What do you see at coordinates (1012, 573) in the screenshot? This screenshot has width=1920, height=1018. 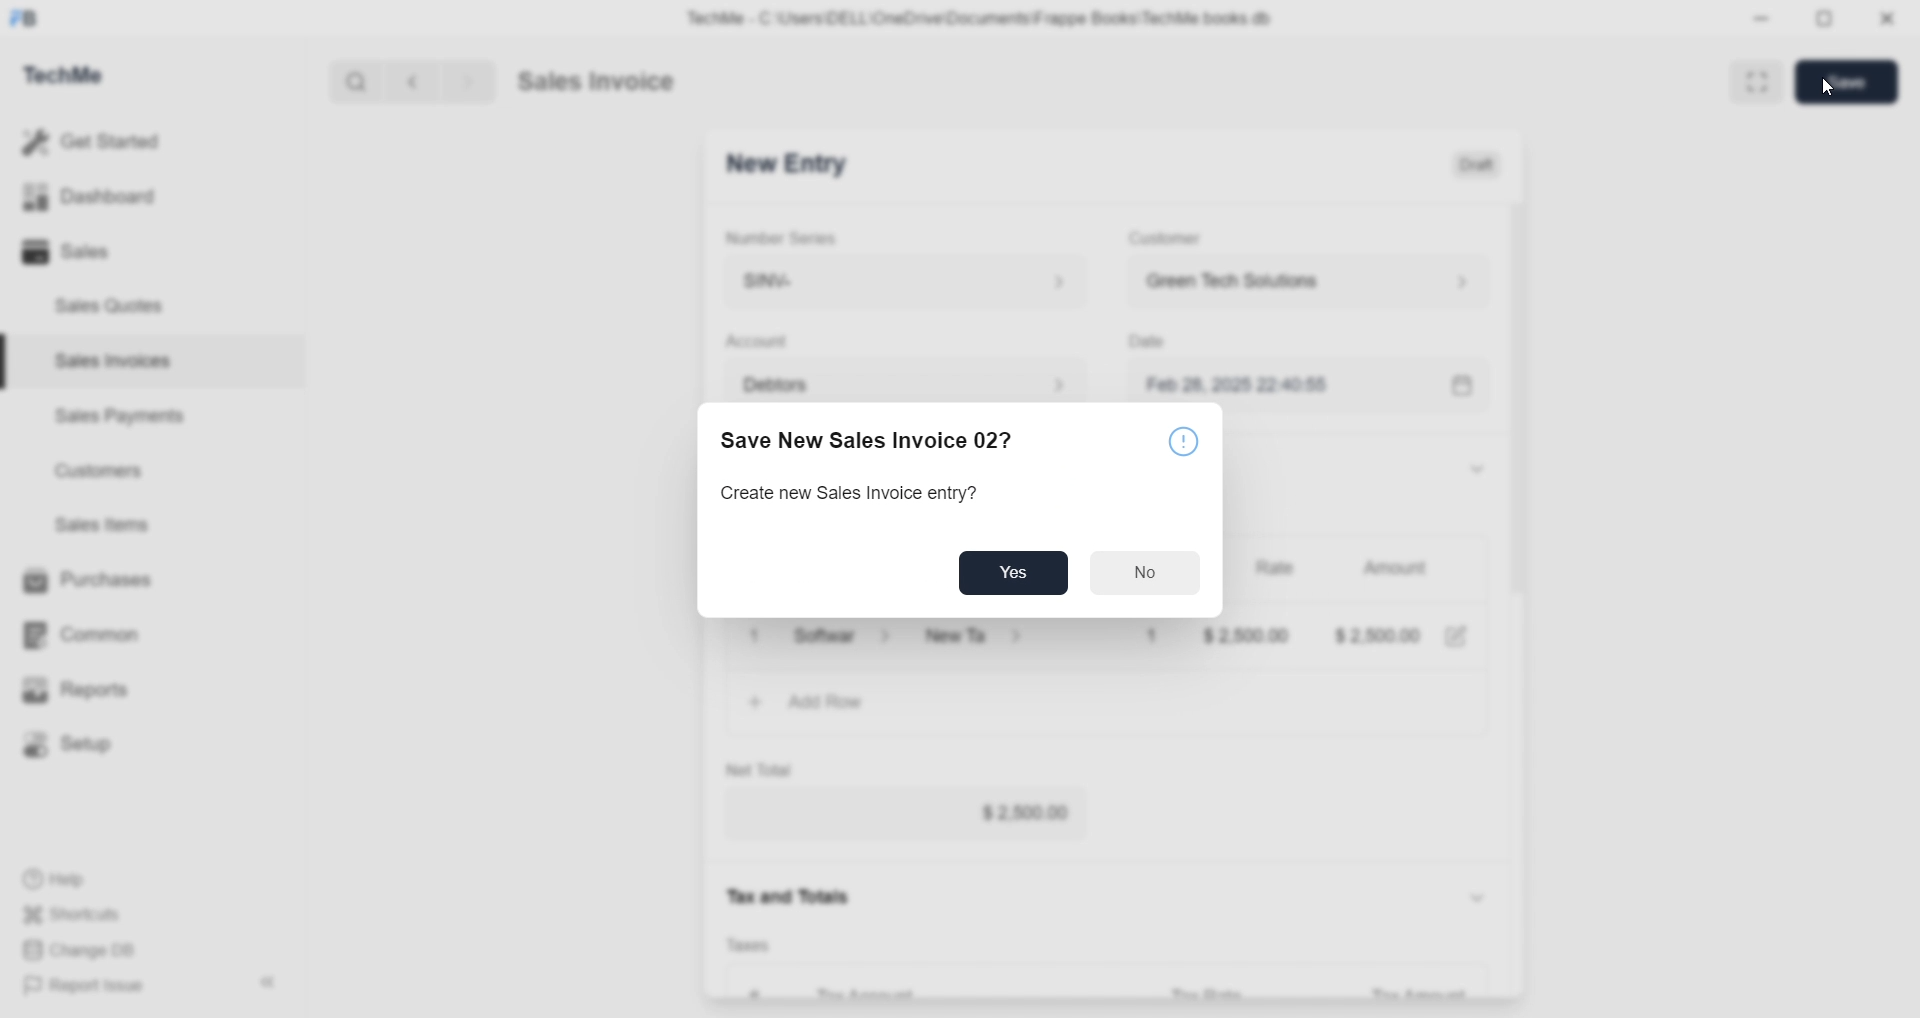 I see `Yes` at bounding box center [1012, 573].